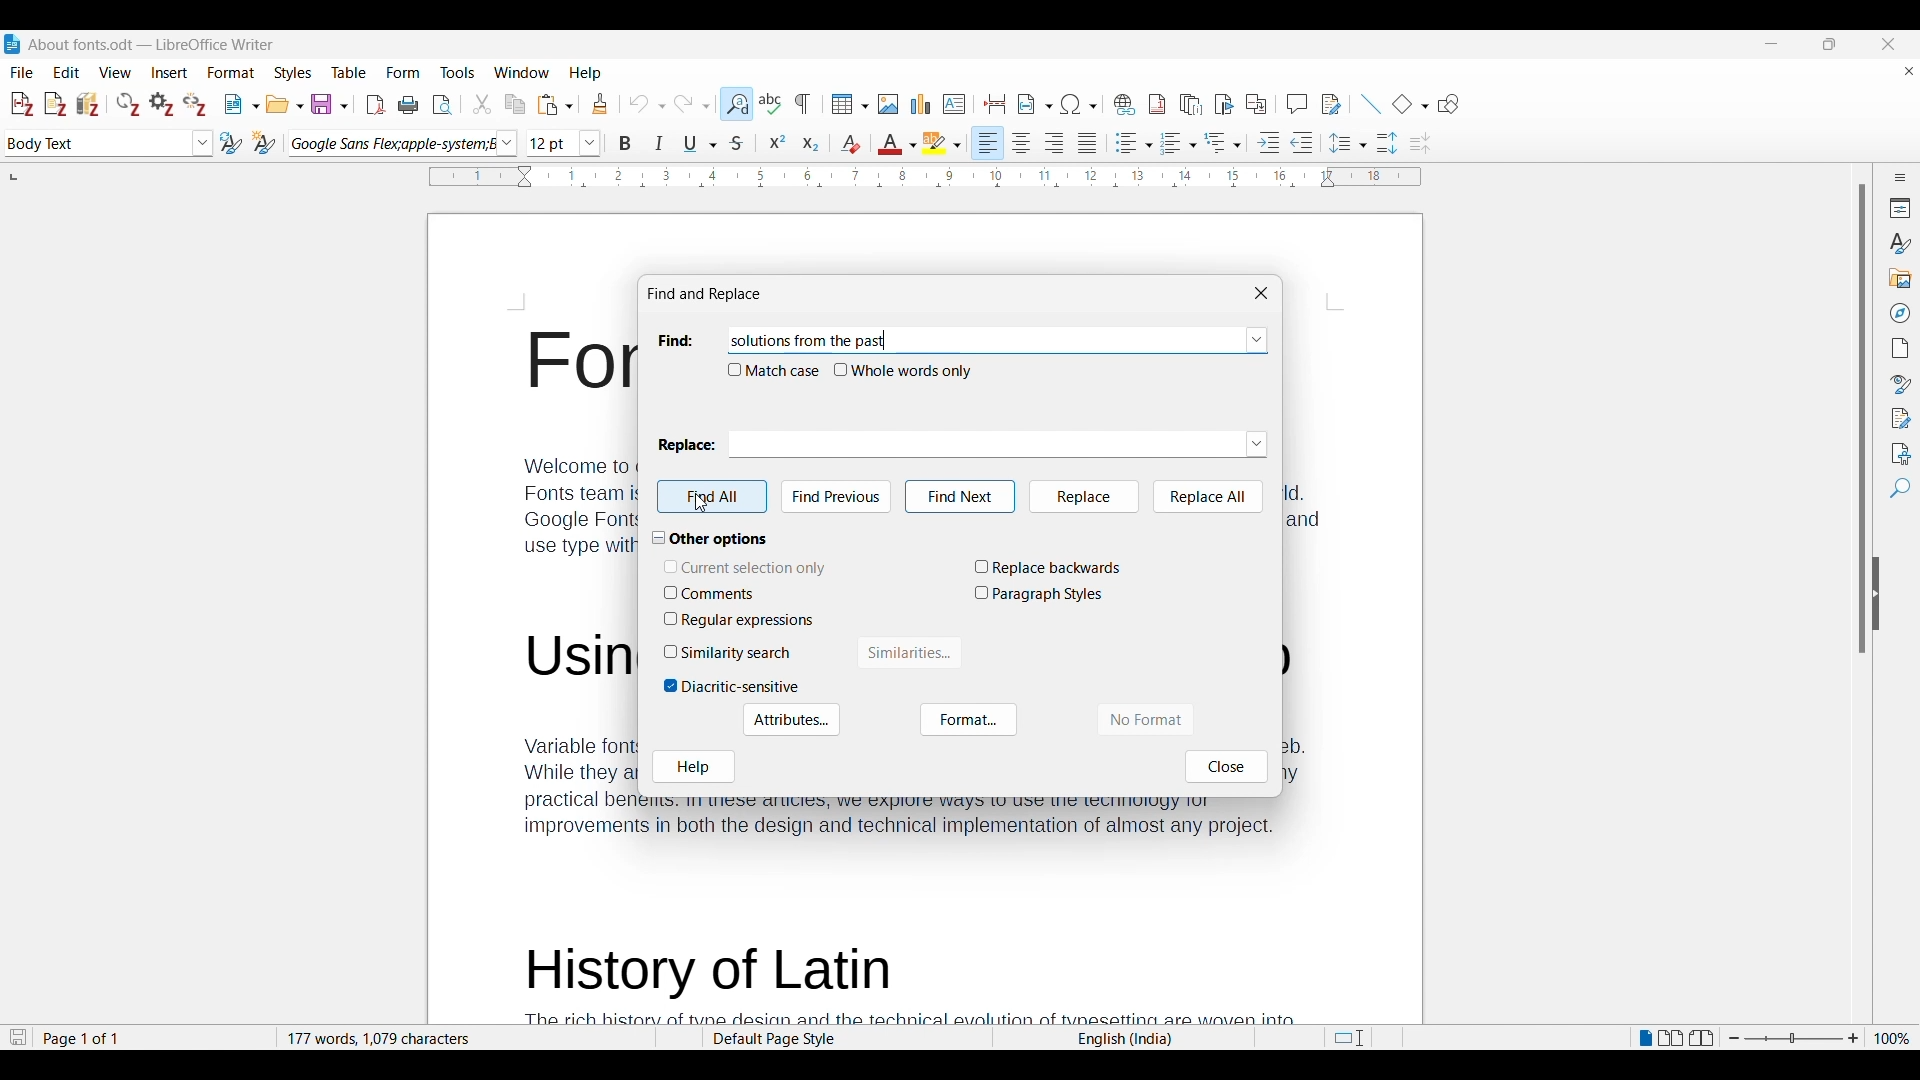 The width and height of the screenshot is (1920, 1080). What do you see at coordinates (1671, 1038) in the screenshot?
I see `Multi page view` at bounding box center [1671, 1038].